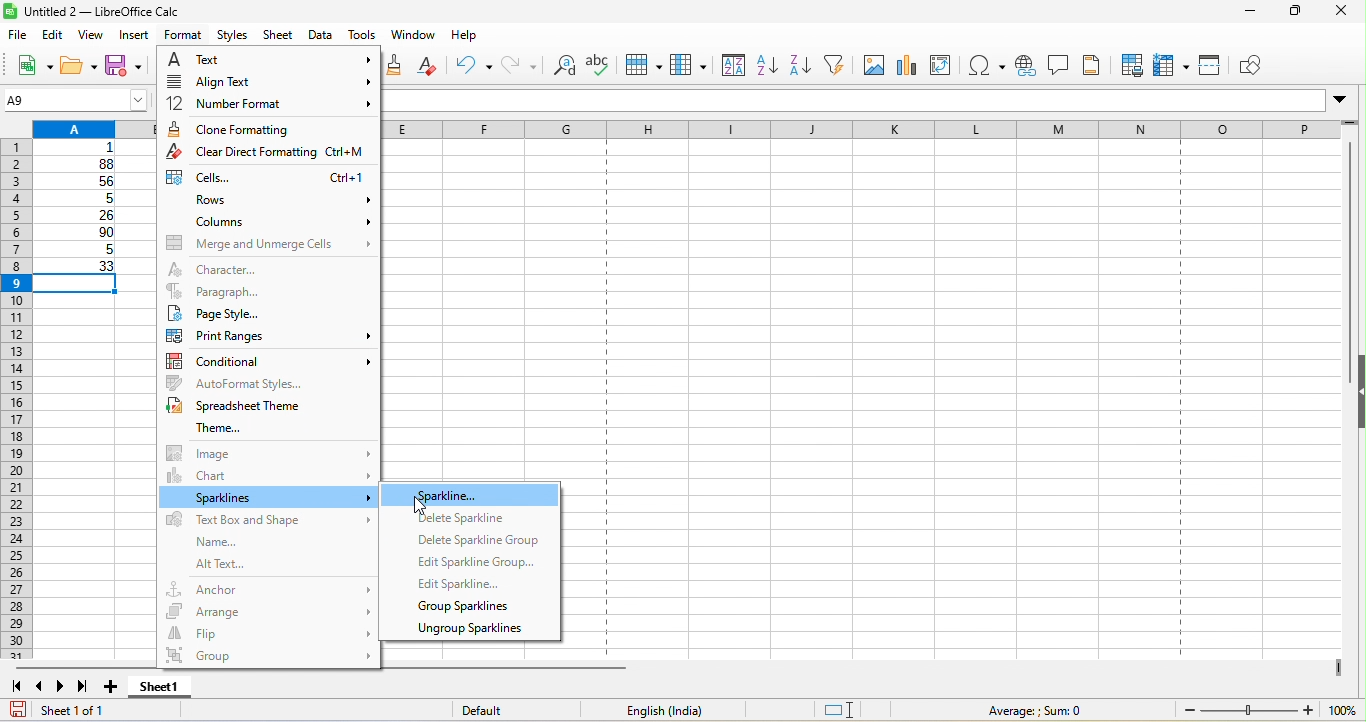 This screenshot has height=722, width=1366. I want to click on average ; sum 0, so click(1025, 710).